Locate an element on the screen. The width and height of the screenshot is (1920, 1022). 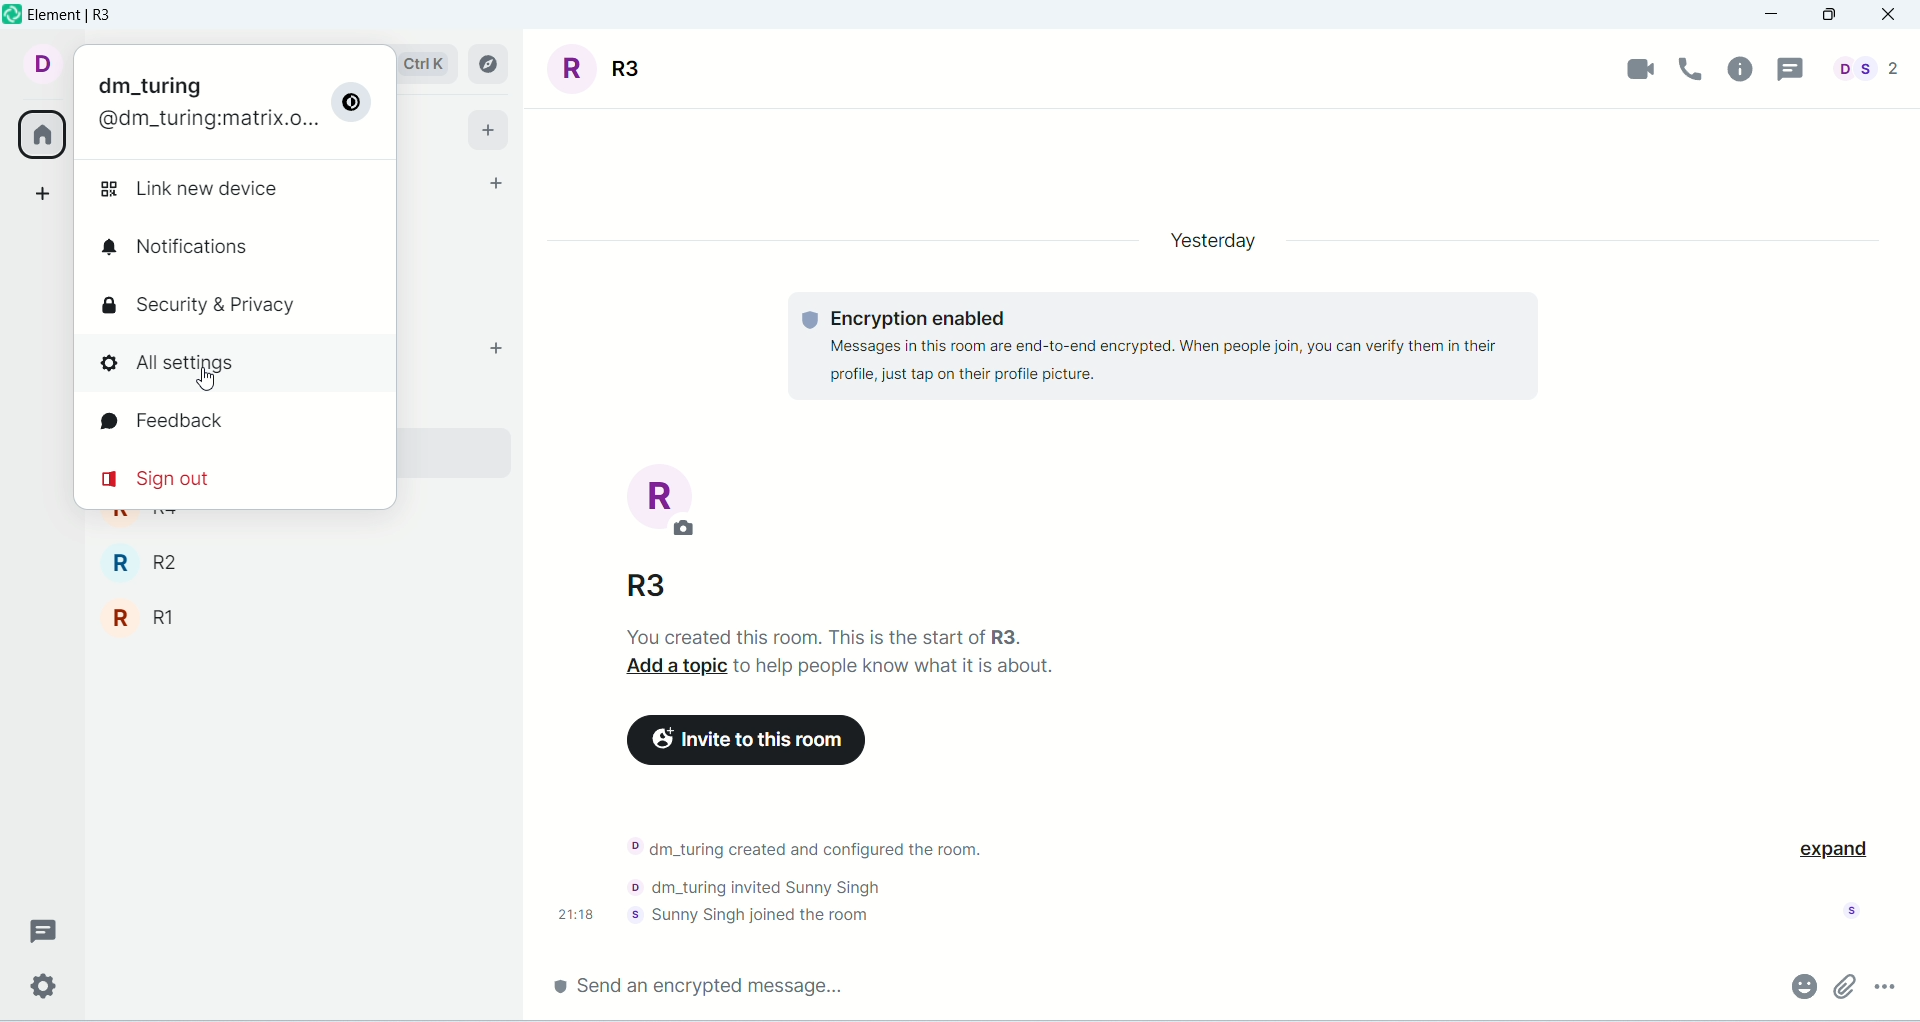
logo is located at coordinates (12, 18).